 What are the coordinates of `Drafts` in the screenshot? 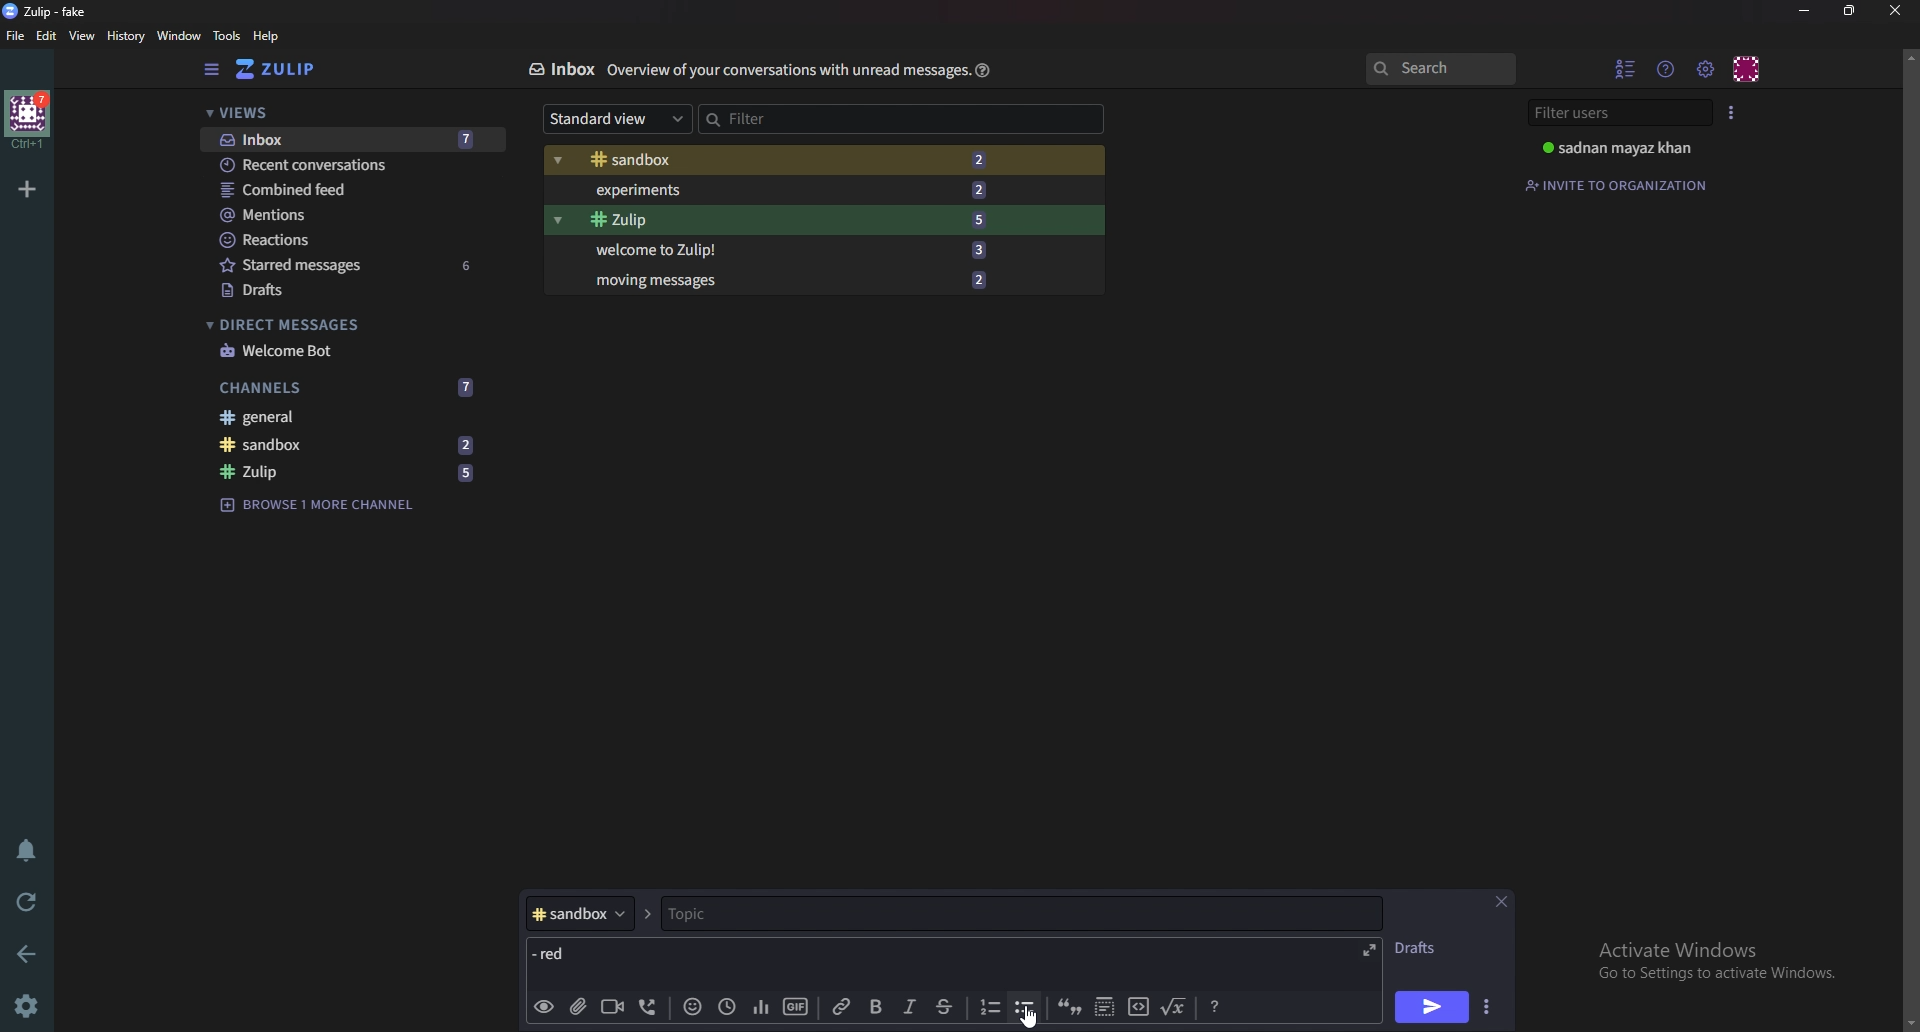 It's located at (1422, 948).